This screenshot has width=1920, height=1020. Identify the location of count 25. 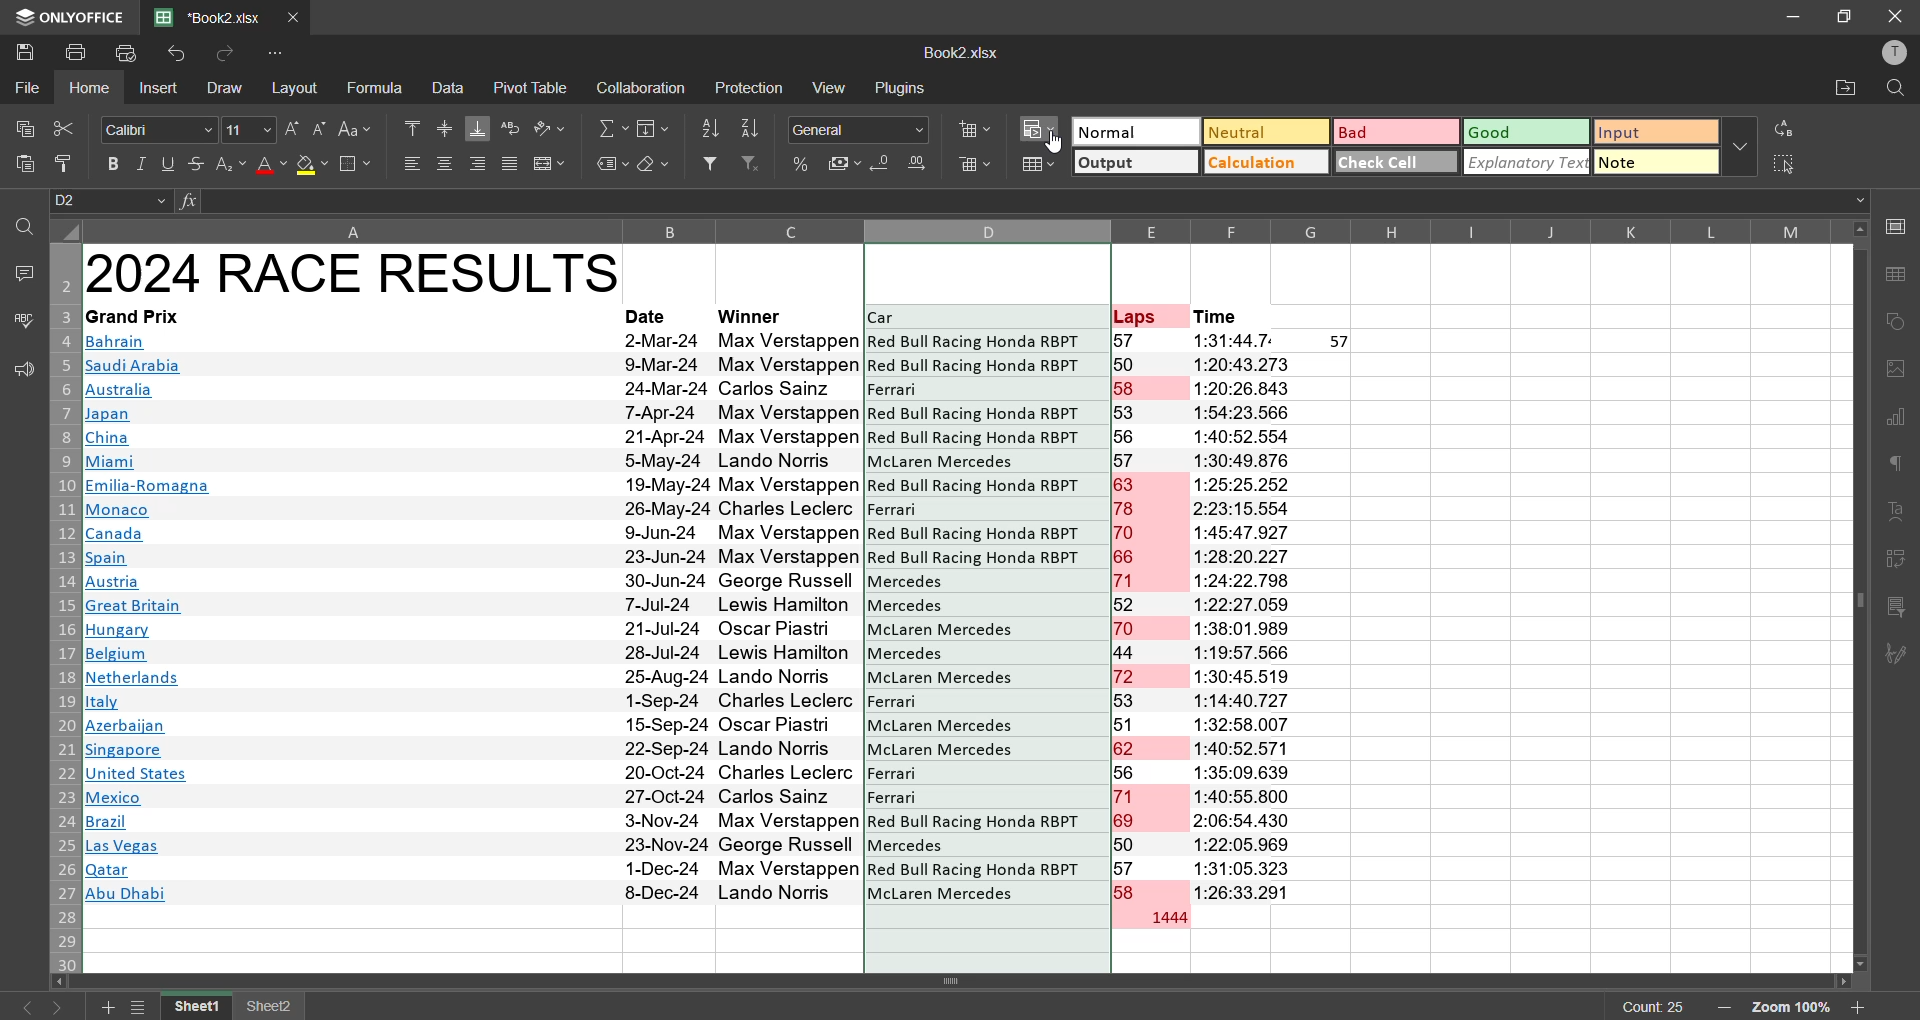
(1654, 1007).